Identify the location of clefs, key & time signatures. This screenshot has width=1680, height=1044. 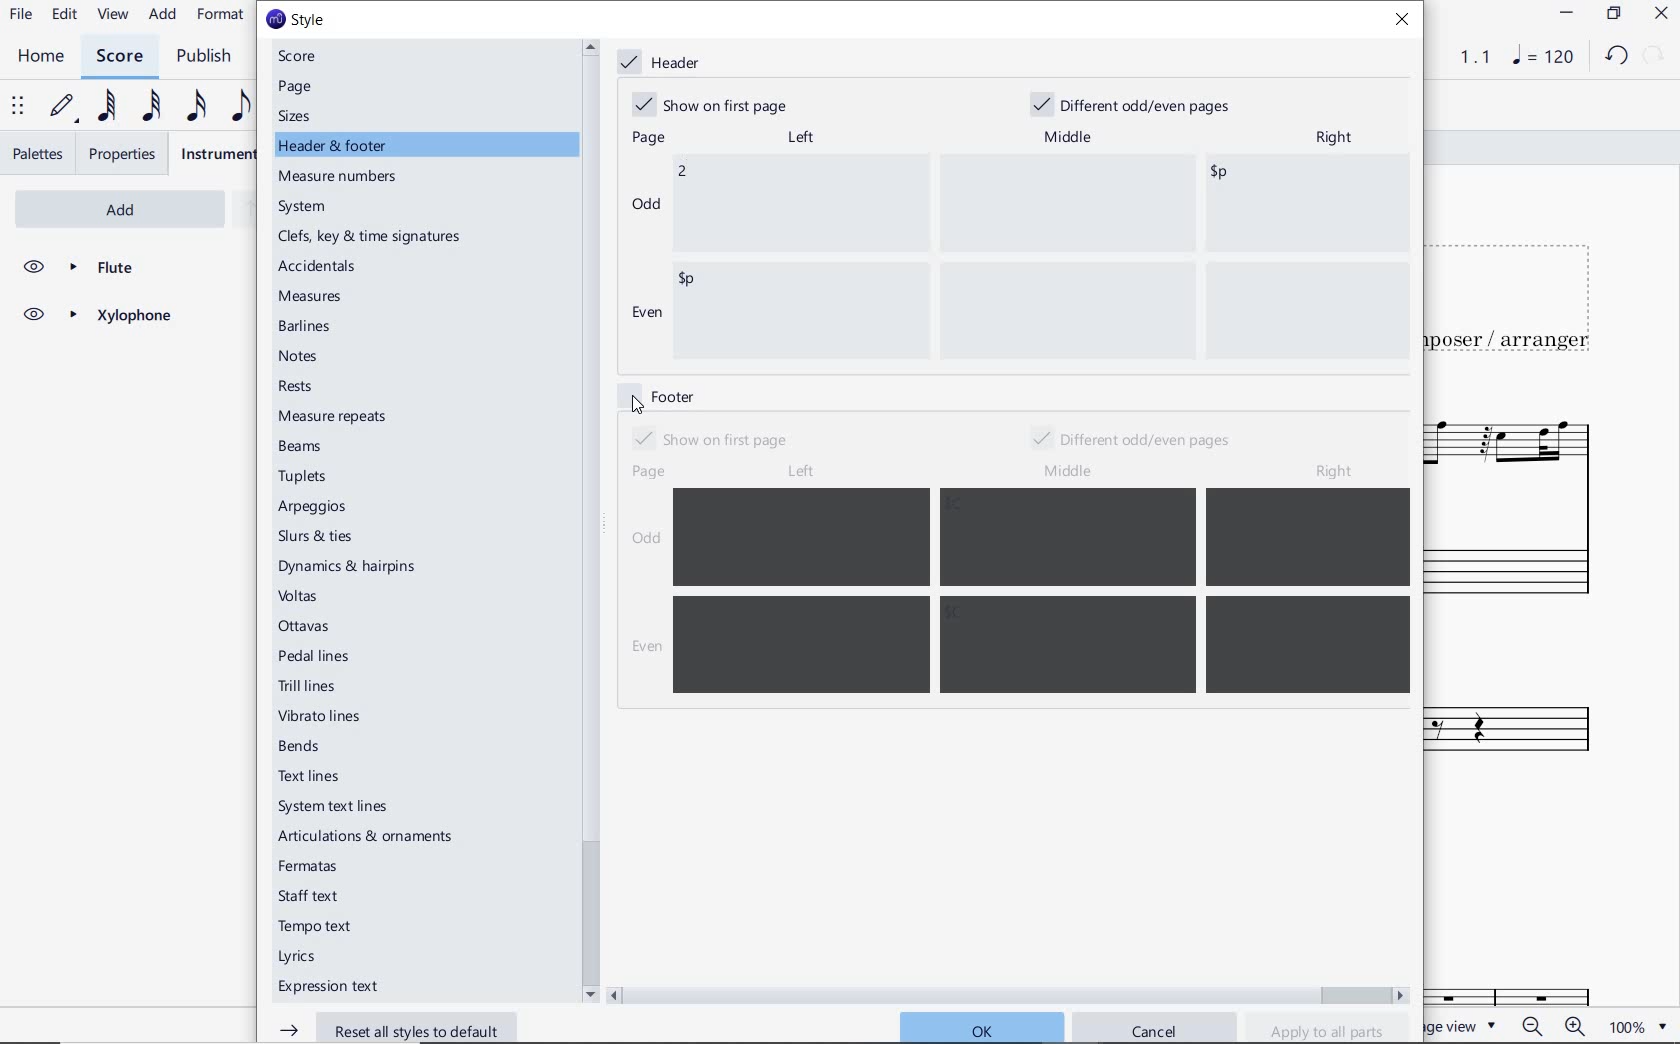
(374, 237).